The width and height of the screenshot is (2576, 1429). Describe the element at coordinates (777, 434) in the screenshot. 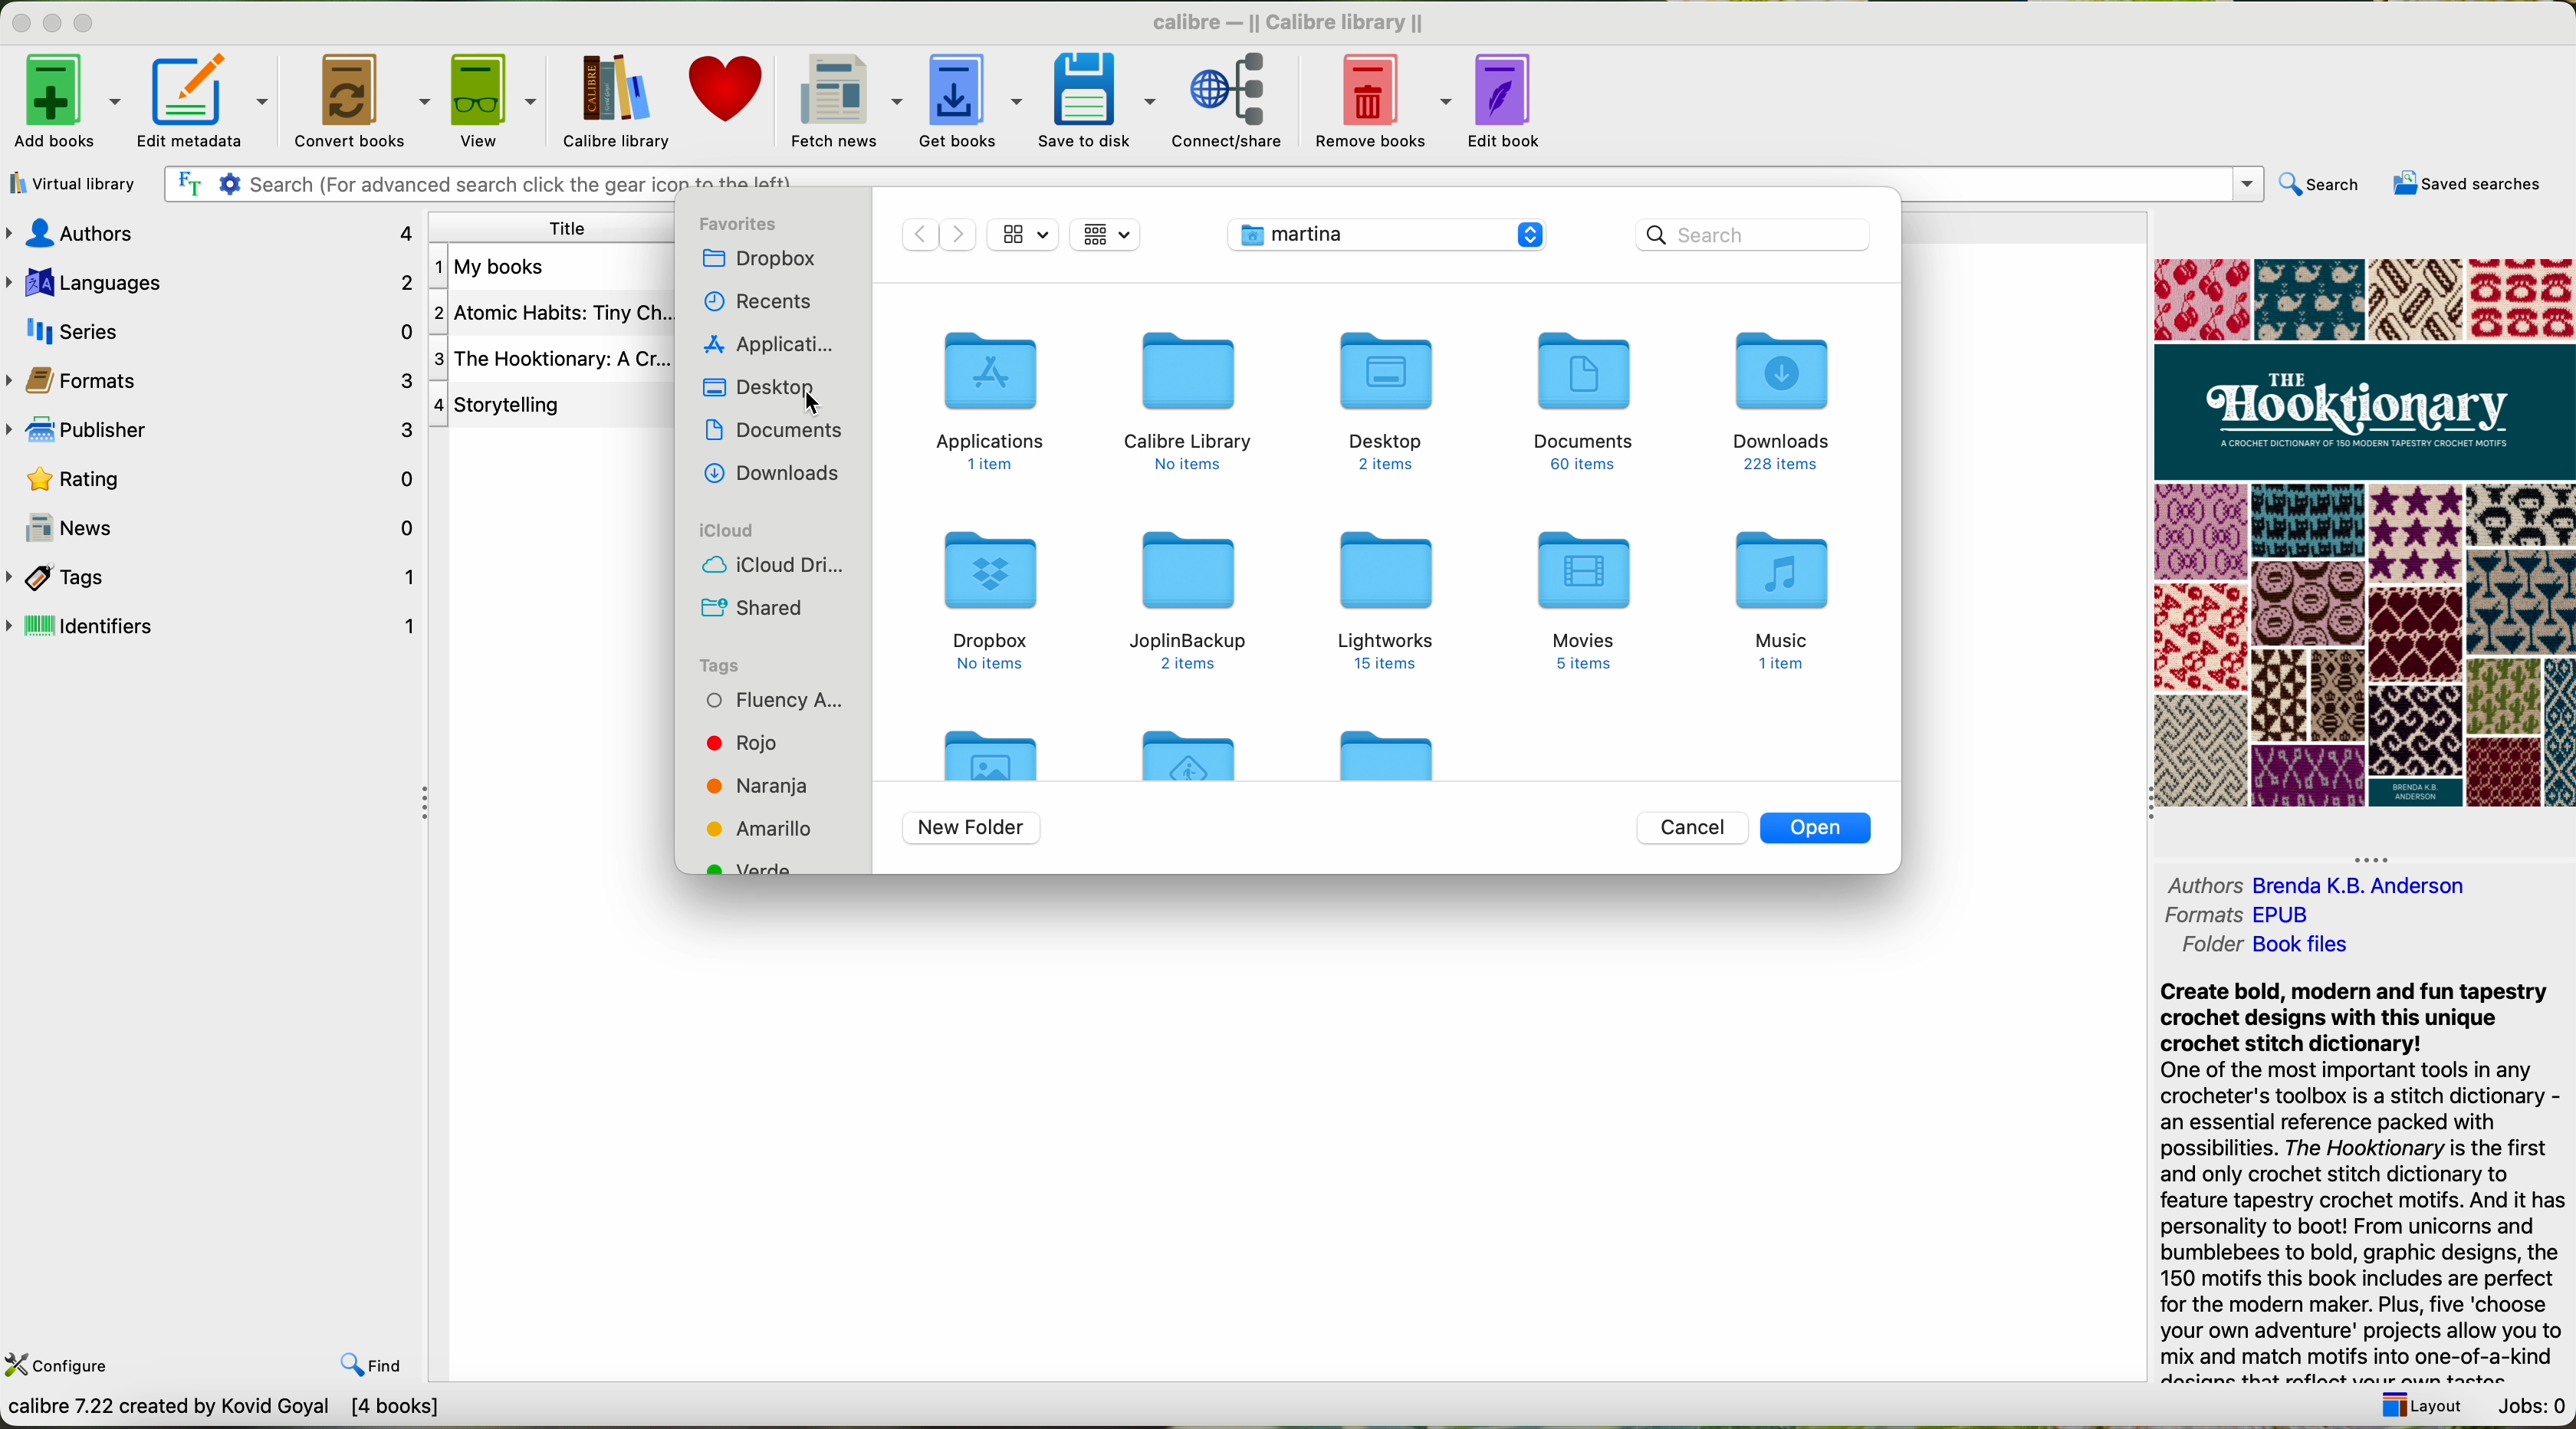

I see `documents` at that location.